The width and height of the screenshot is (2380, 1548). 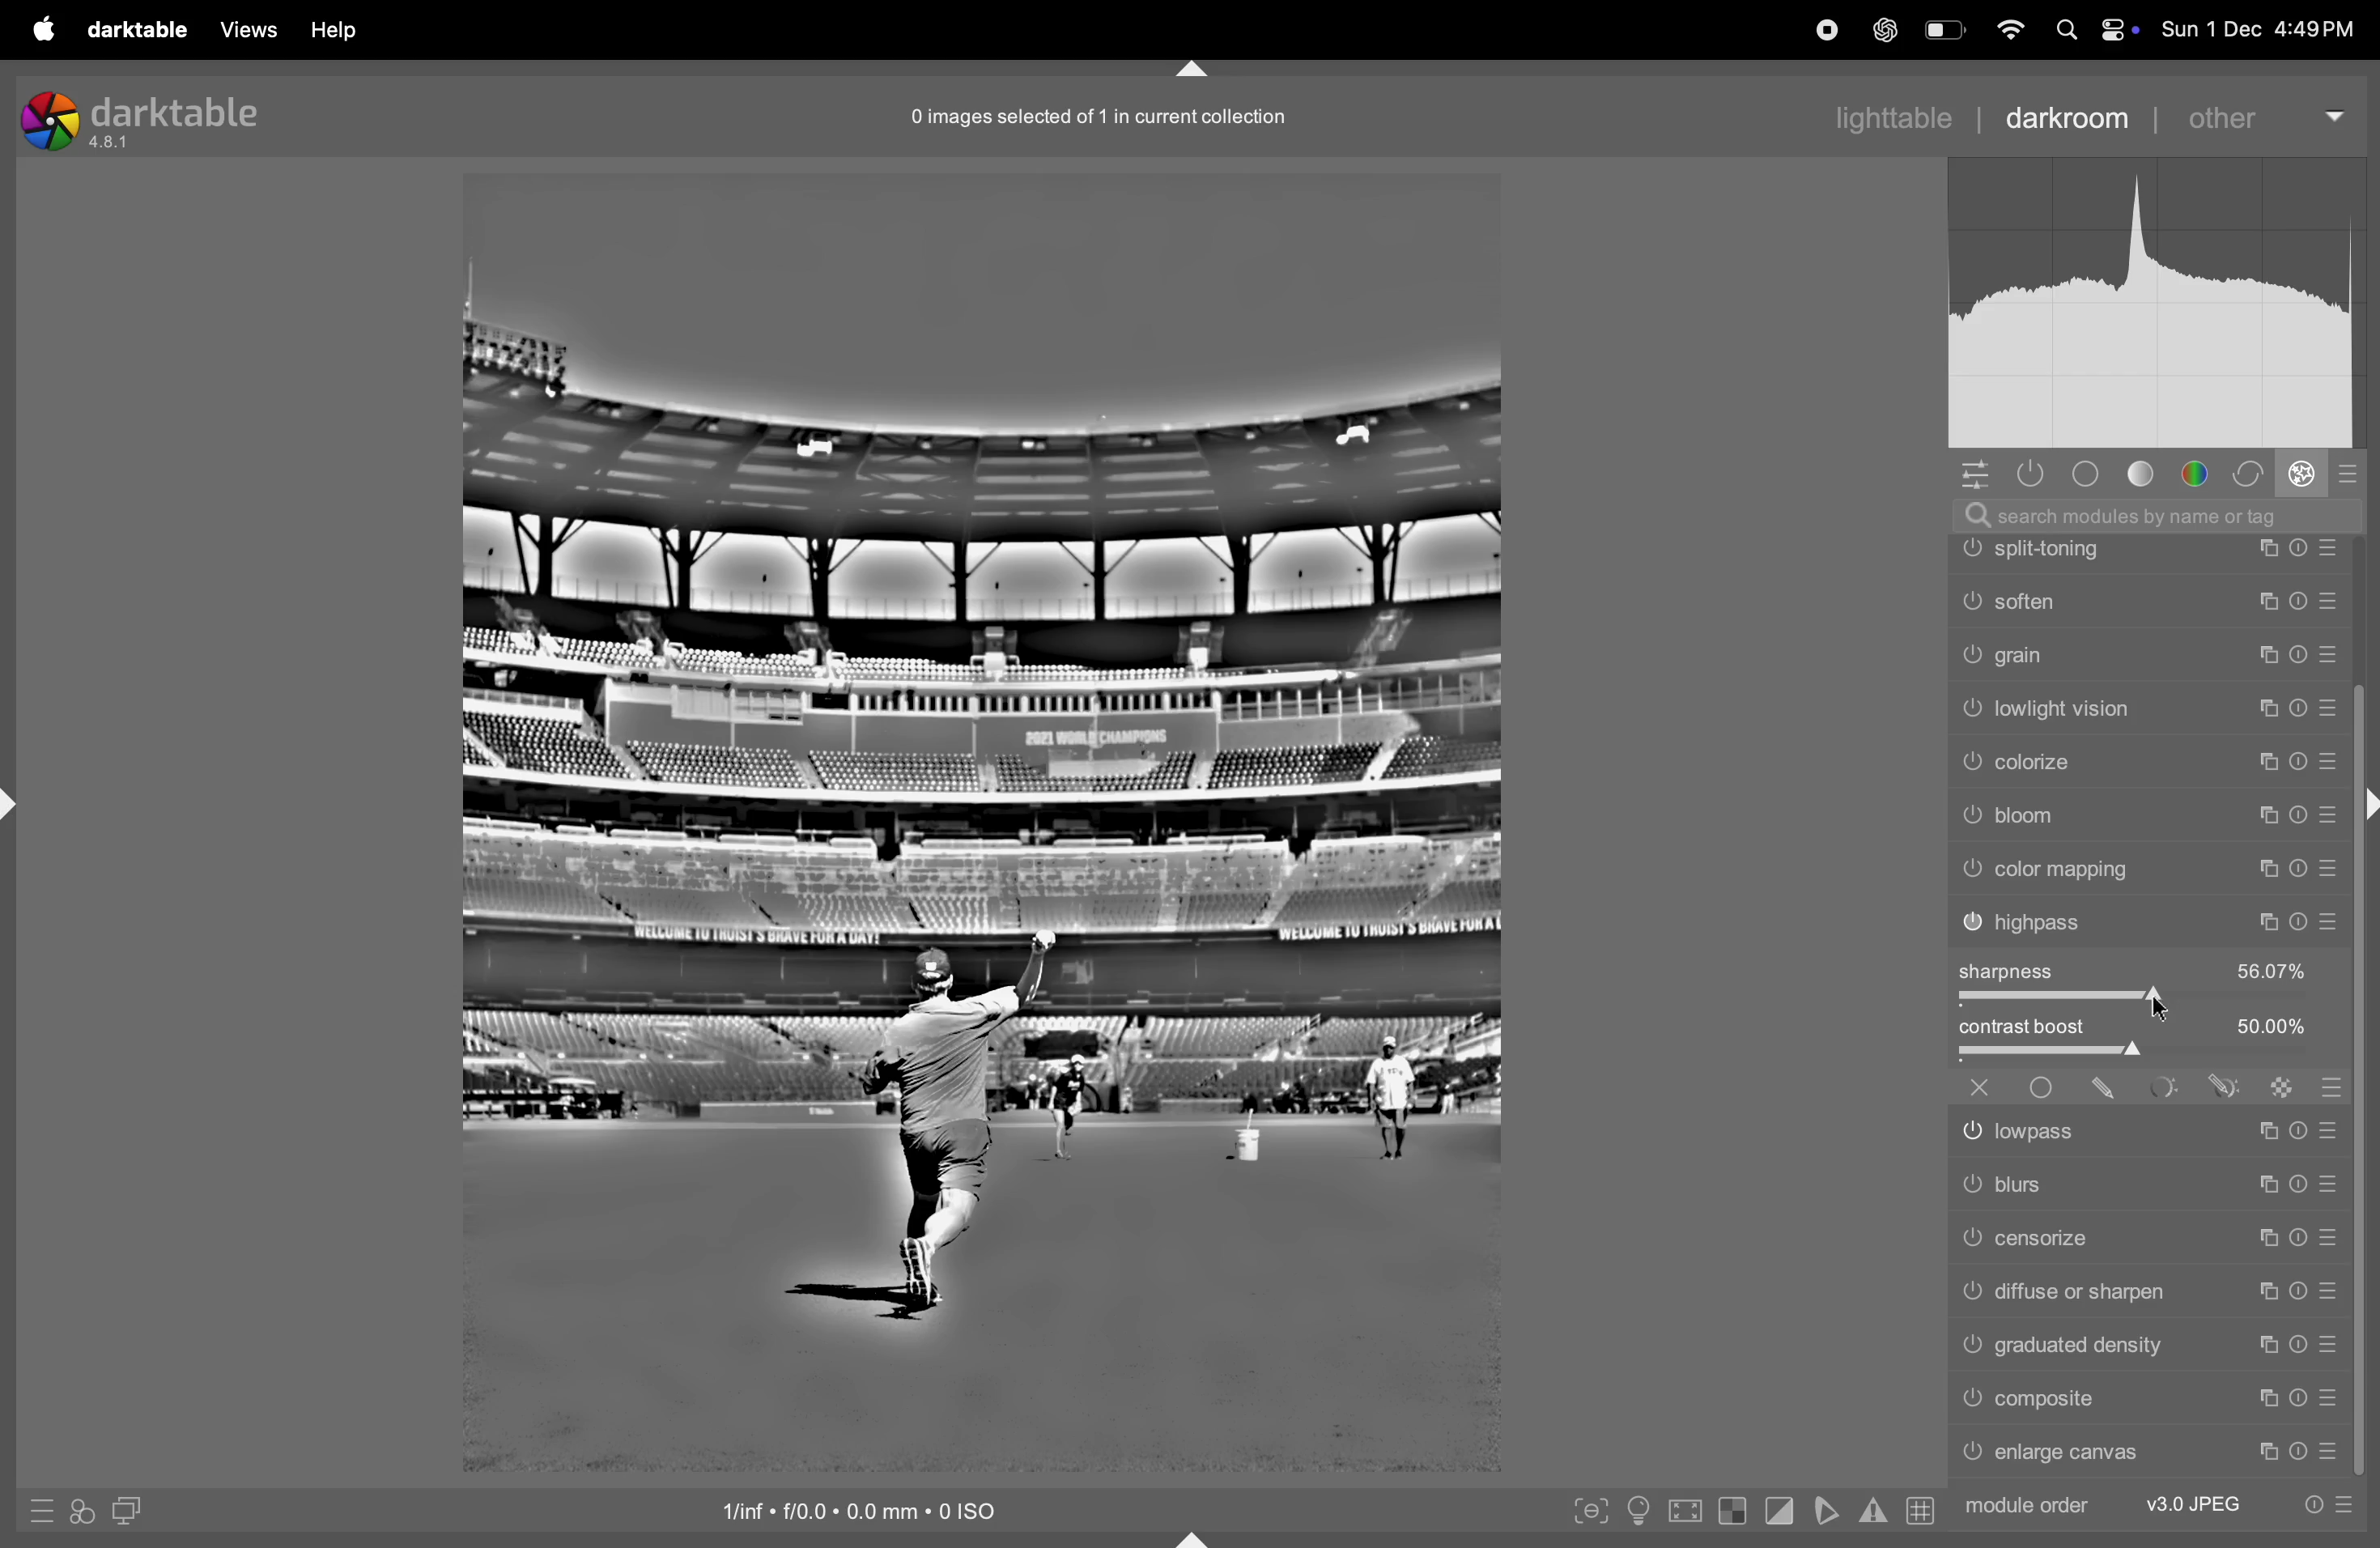 What do you see at coordinates (2256, 119) in the screenshot?
I see `other` at bounding box center [2256, 119].